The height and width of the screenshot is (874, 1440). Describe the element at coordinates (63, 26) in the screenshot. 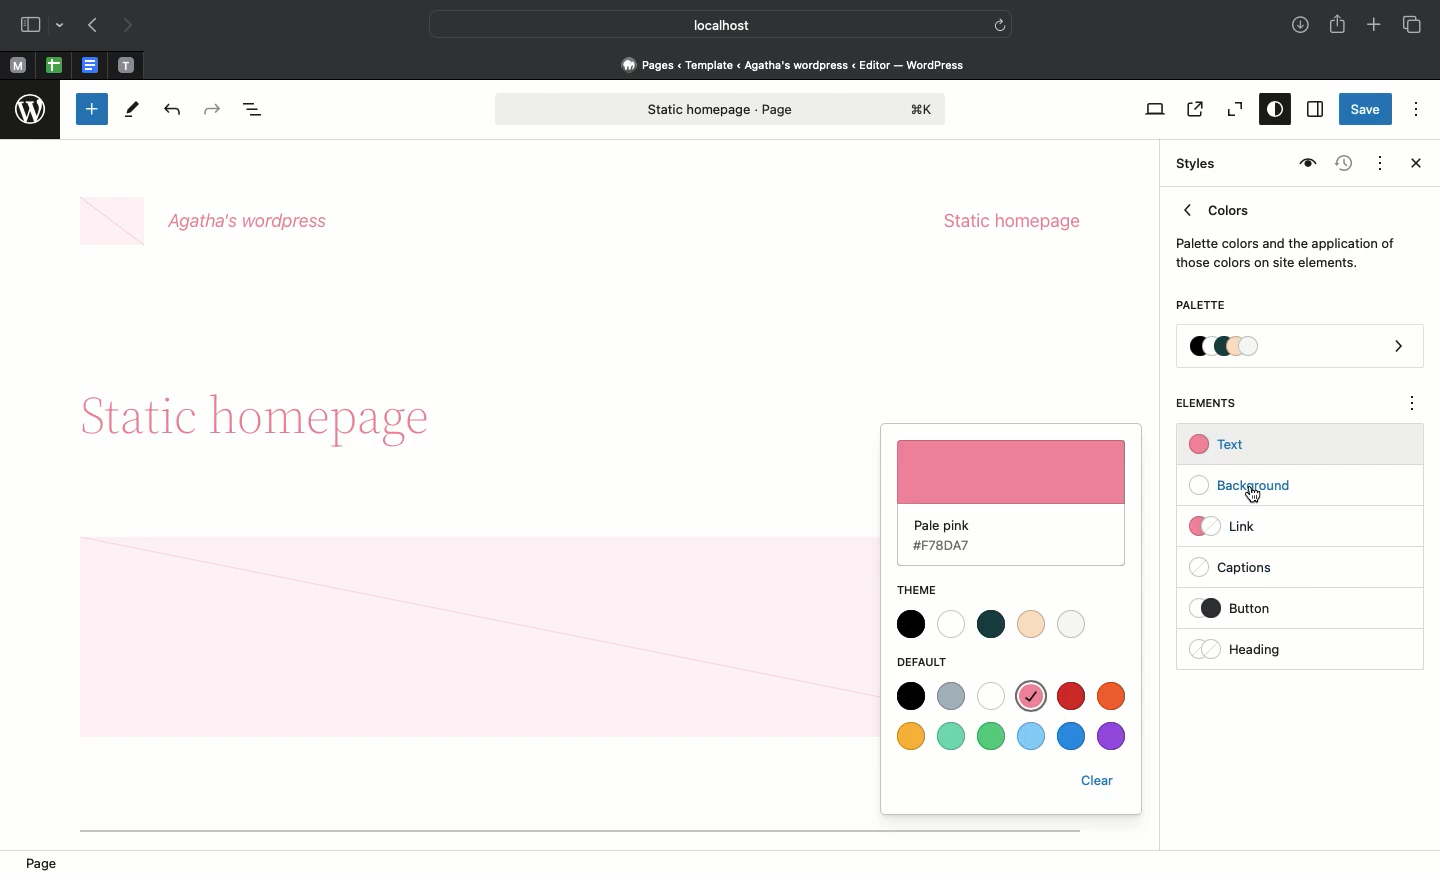

I see `drop-down` at that location.